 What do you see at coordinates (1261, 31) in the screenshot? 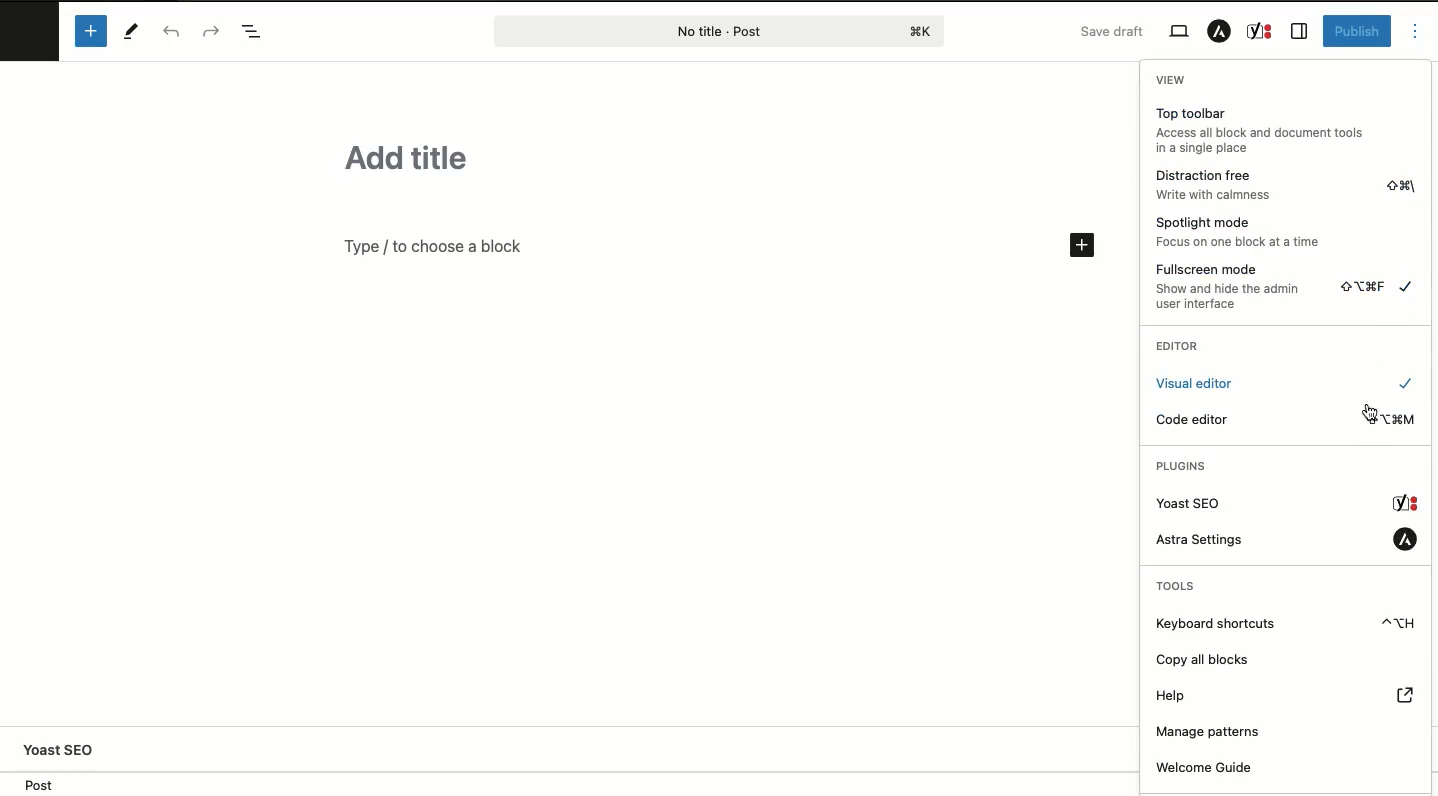
I see `Yoast` at bounding box center [1261, 31].